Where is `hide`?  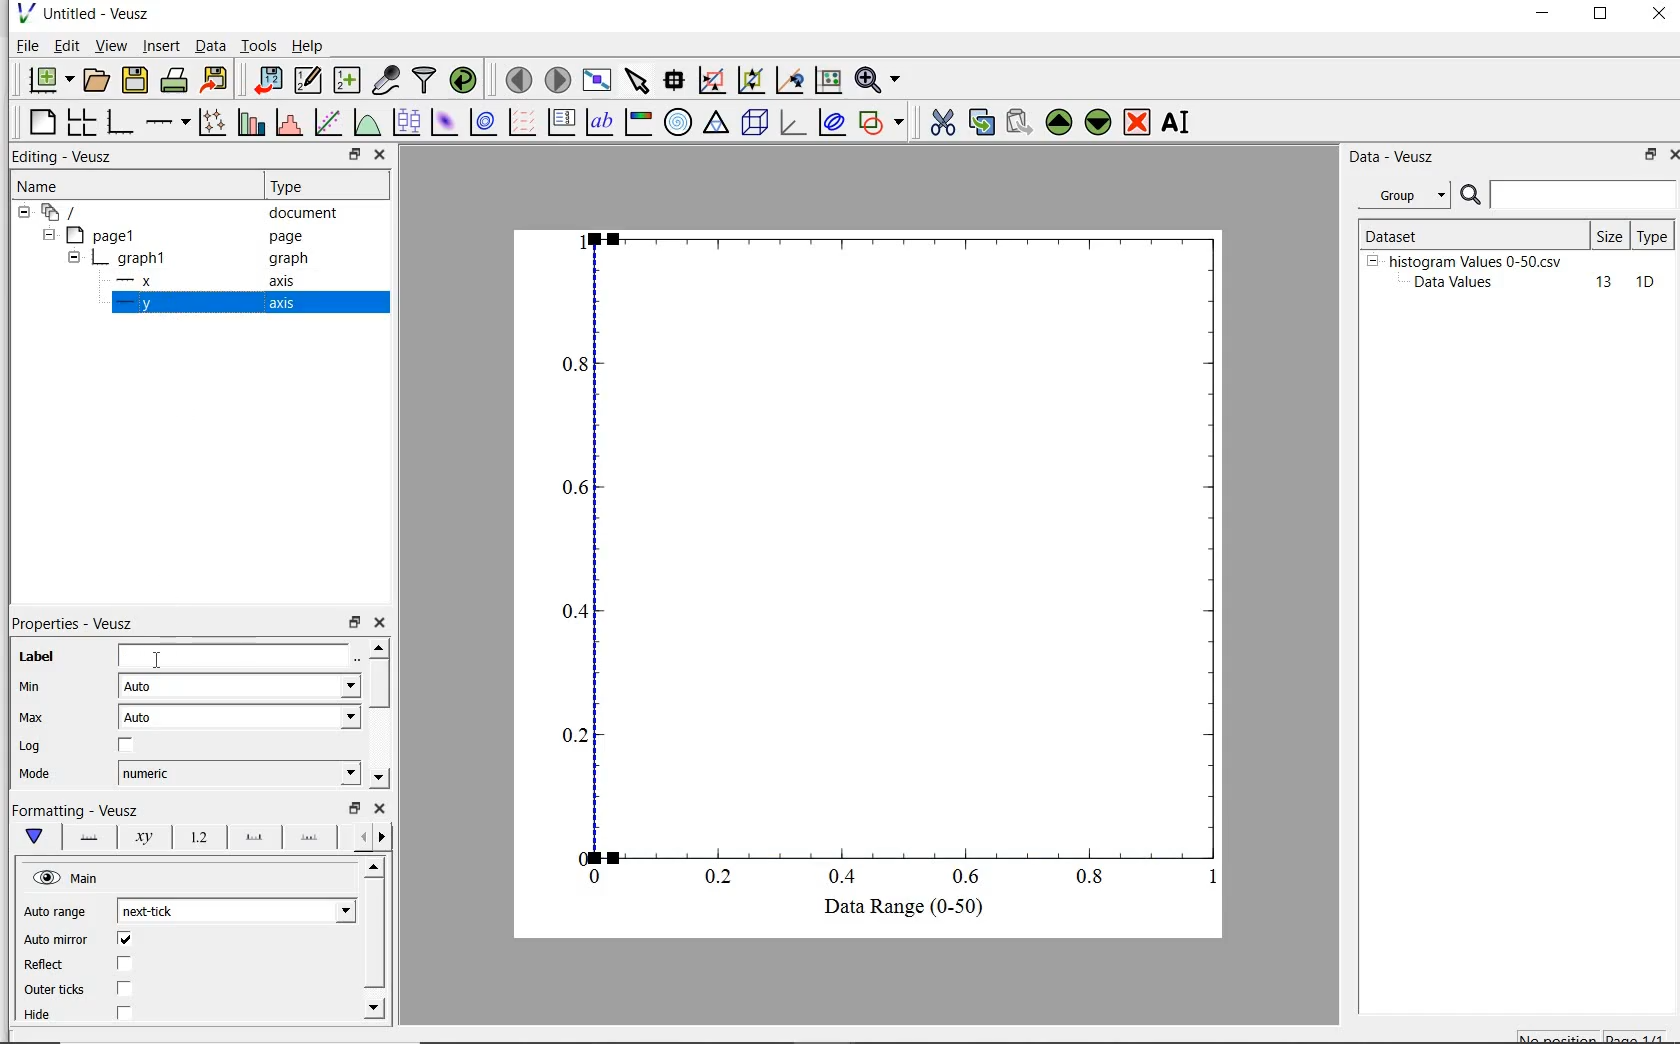
hide is located at coordinates (1372, 260).